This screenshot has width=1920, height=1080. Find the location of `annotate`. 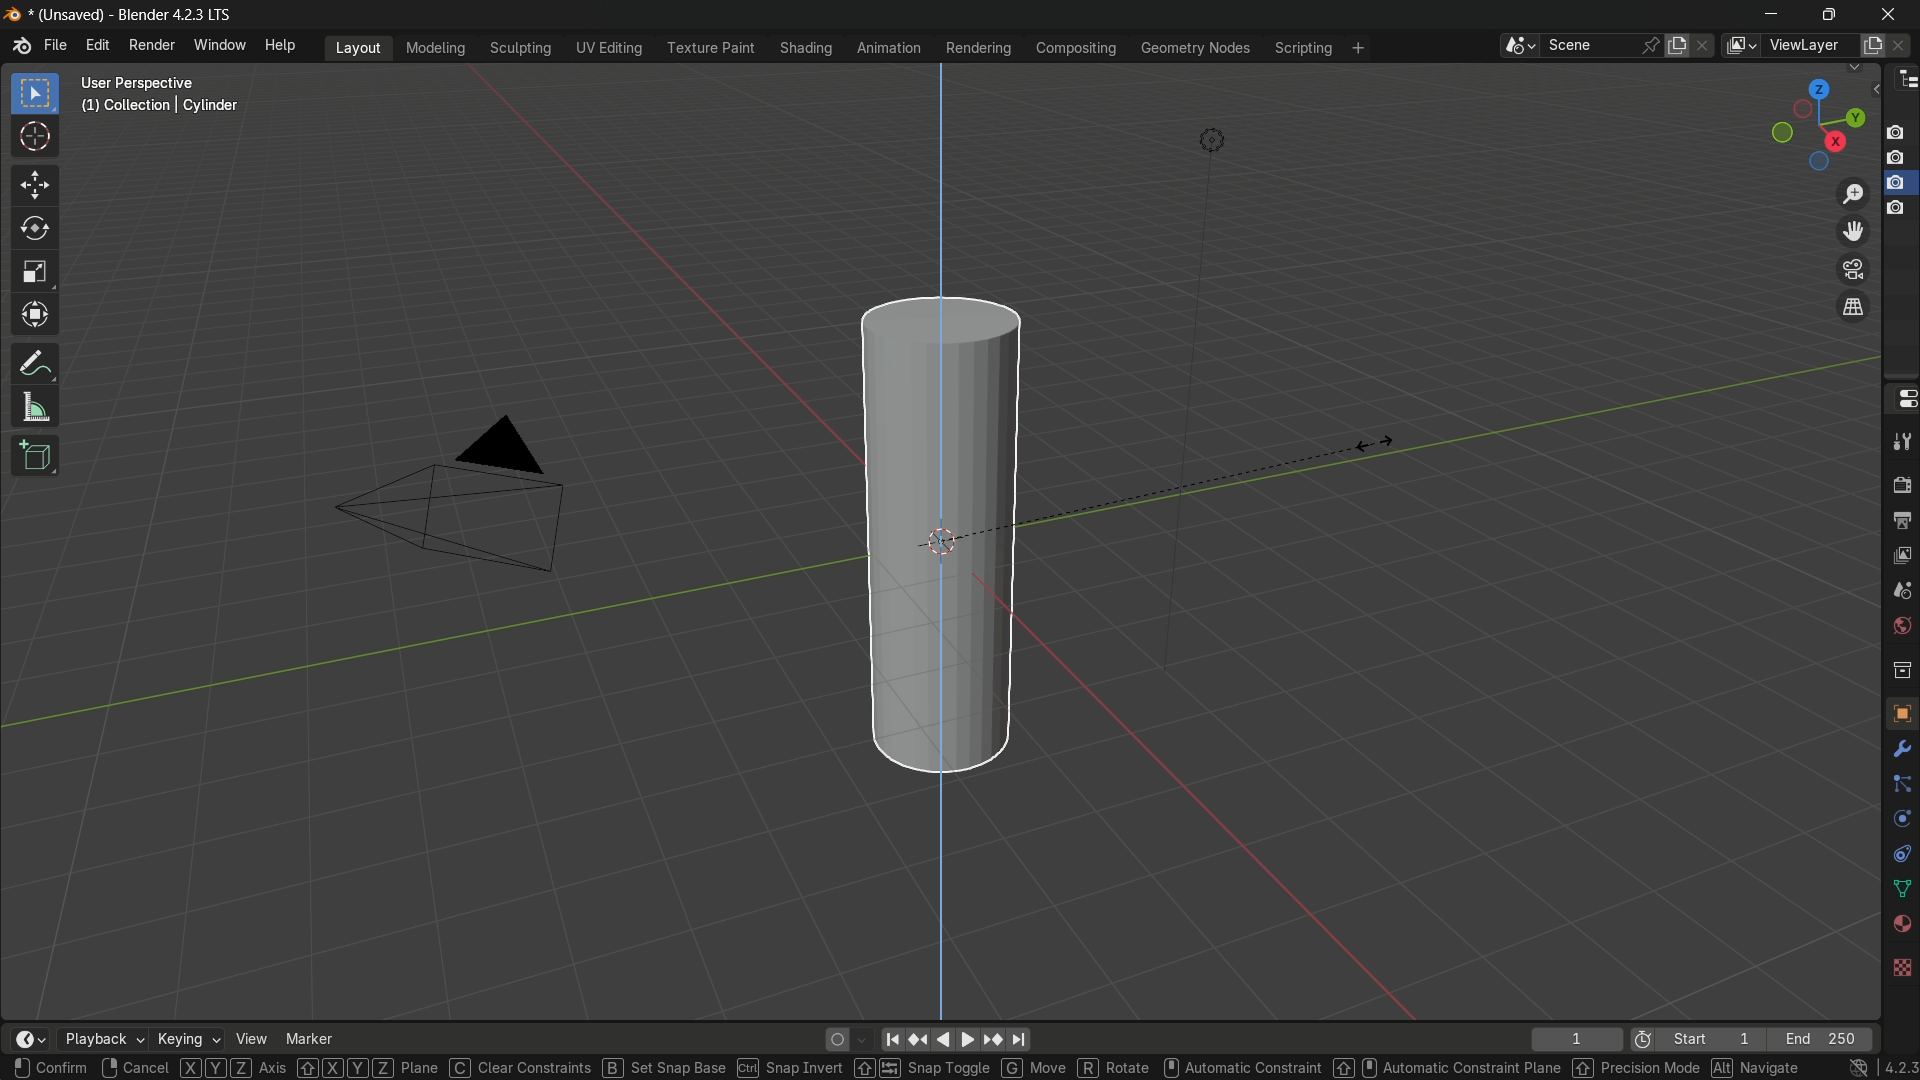

annotate is located at coordinates (34, 365).